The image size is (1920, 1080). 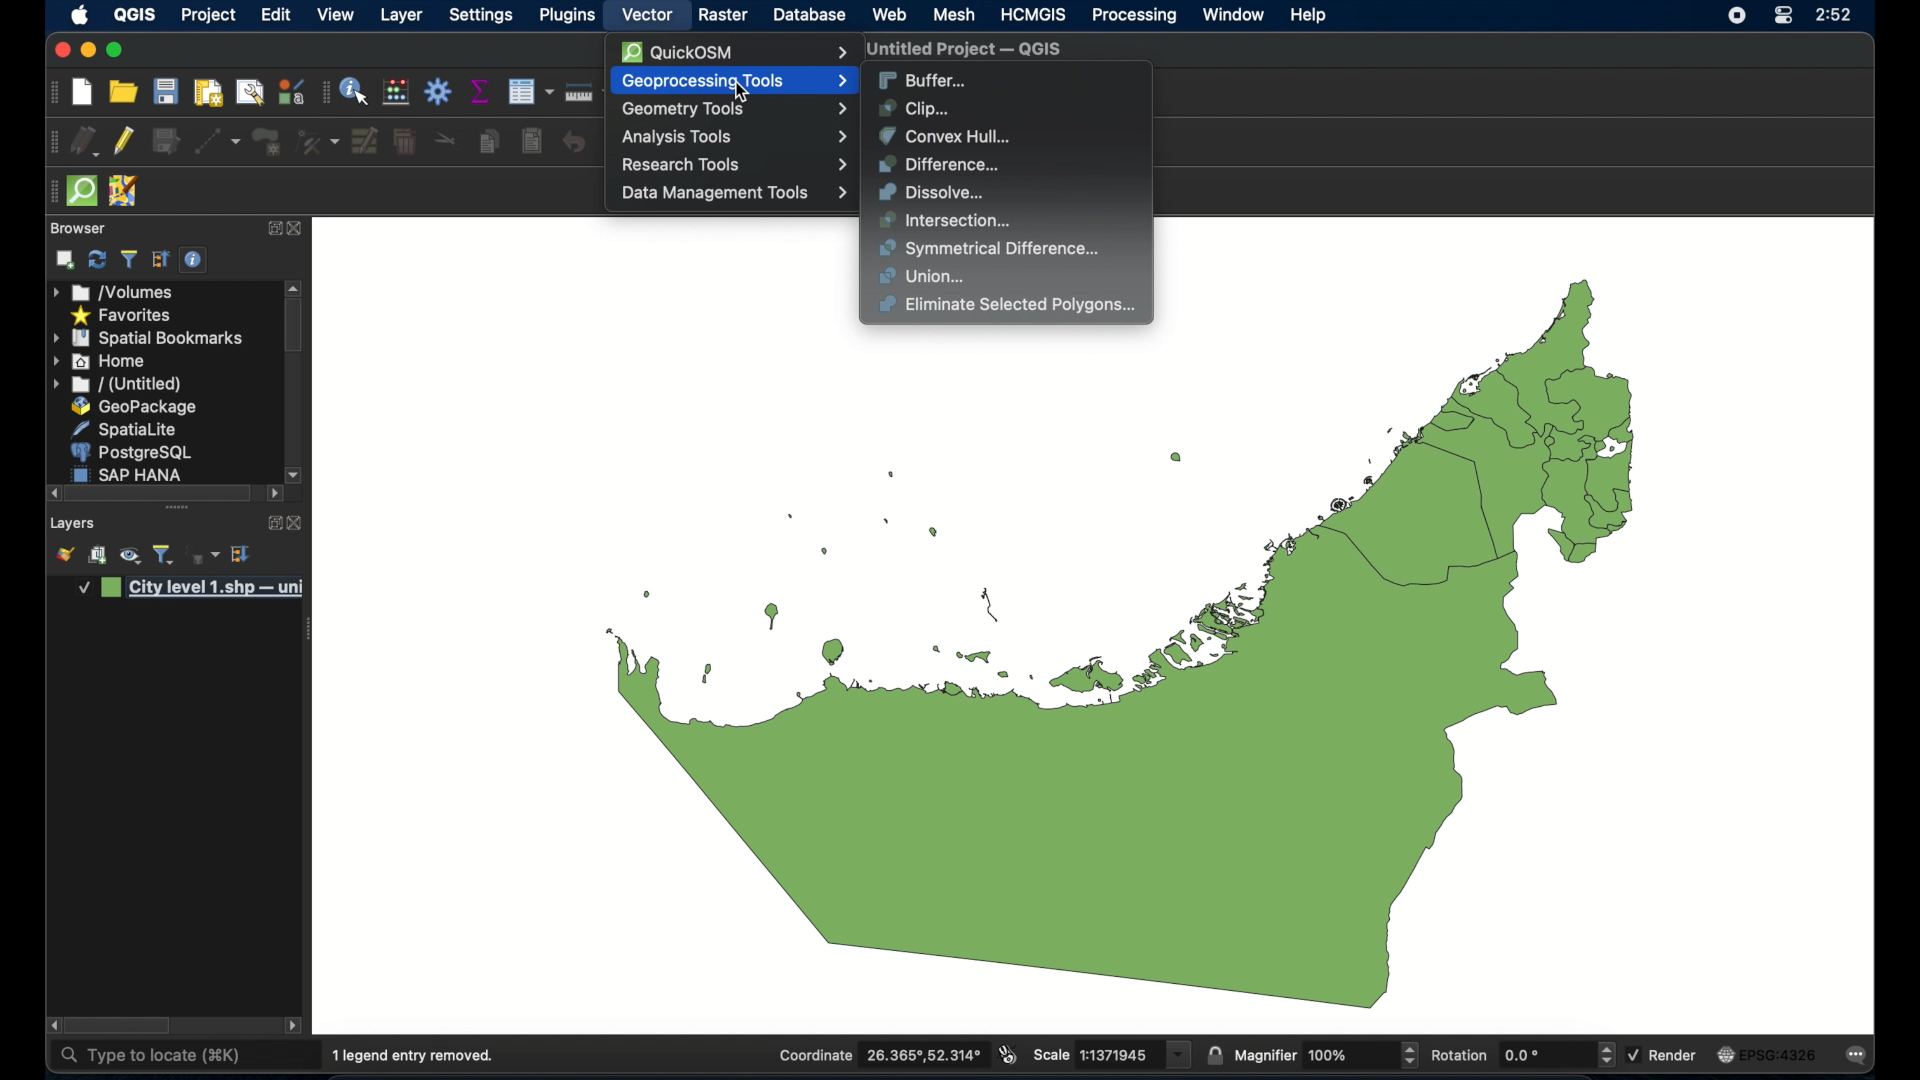 What do you see at coordinates (733, 51) in the screenshot?
I see `quickosm` at bounding box center [733, 51].